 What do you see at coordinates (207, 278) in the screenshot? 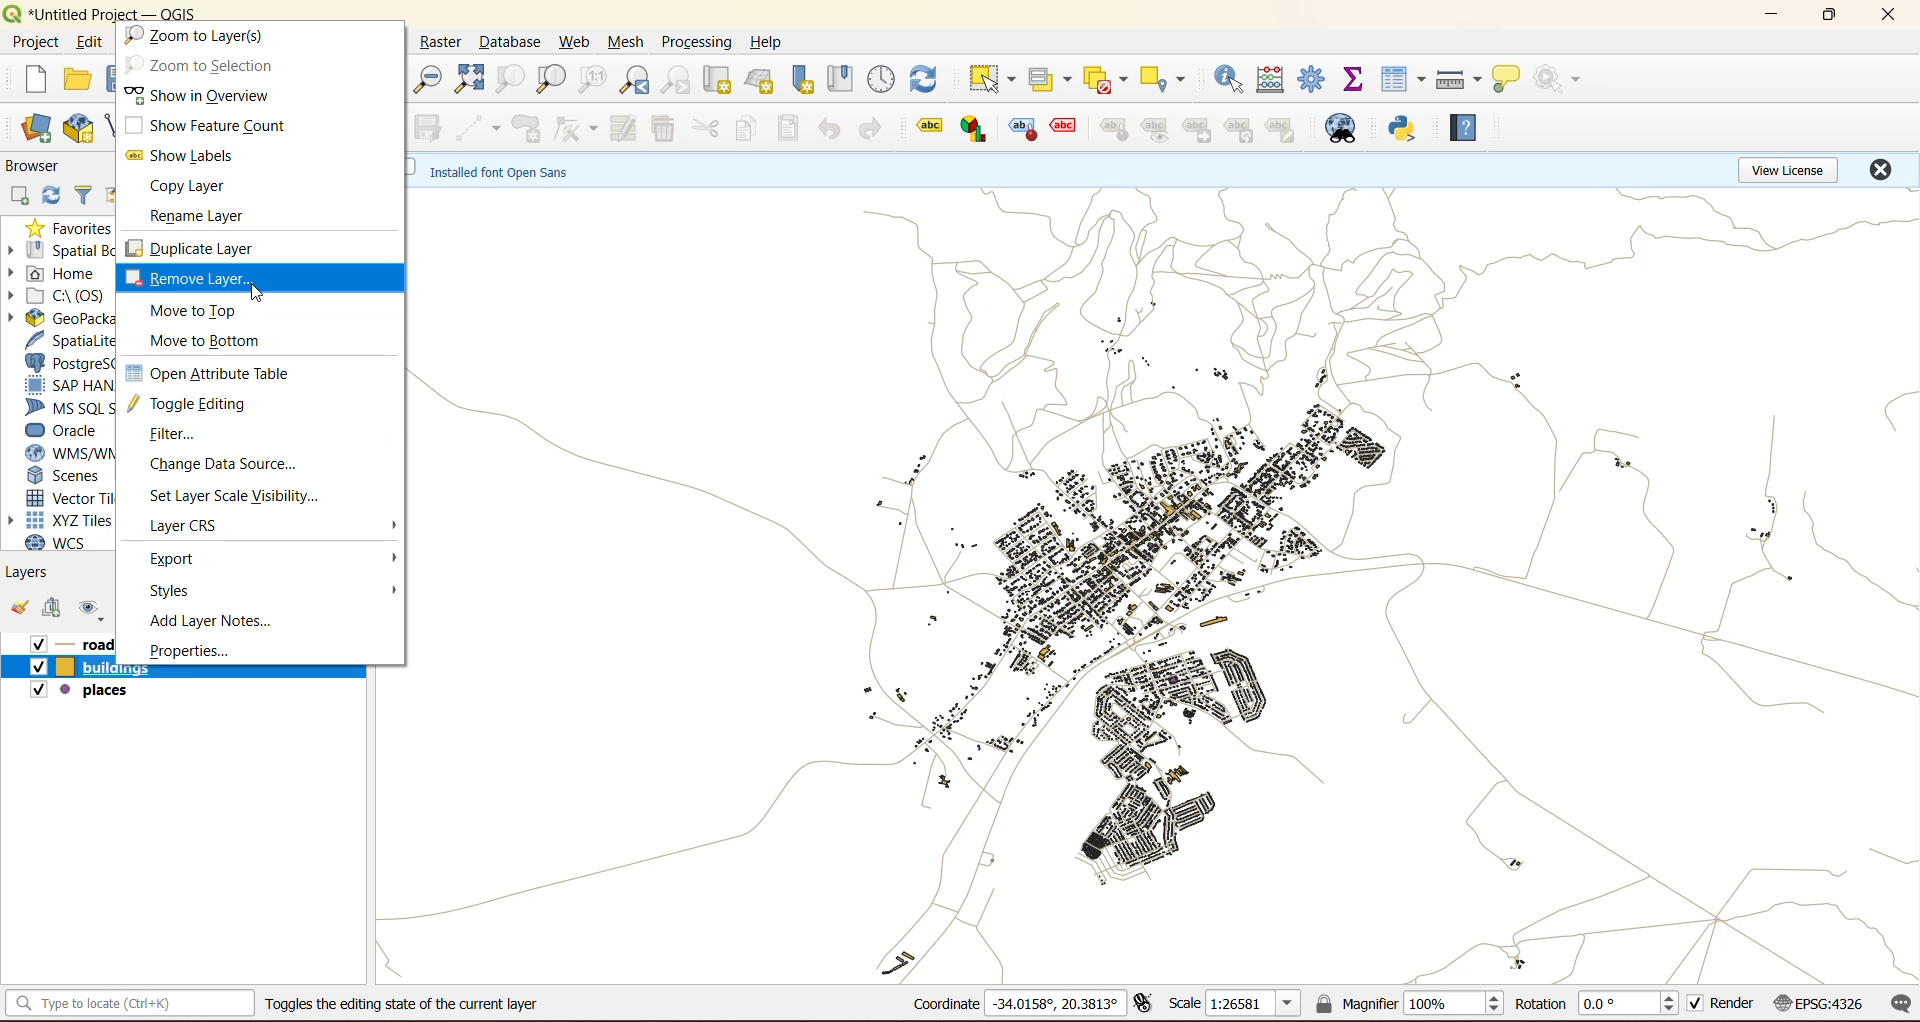
I see `remove layer` at bounding box center [207, 278].